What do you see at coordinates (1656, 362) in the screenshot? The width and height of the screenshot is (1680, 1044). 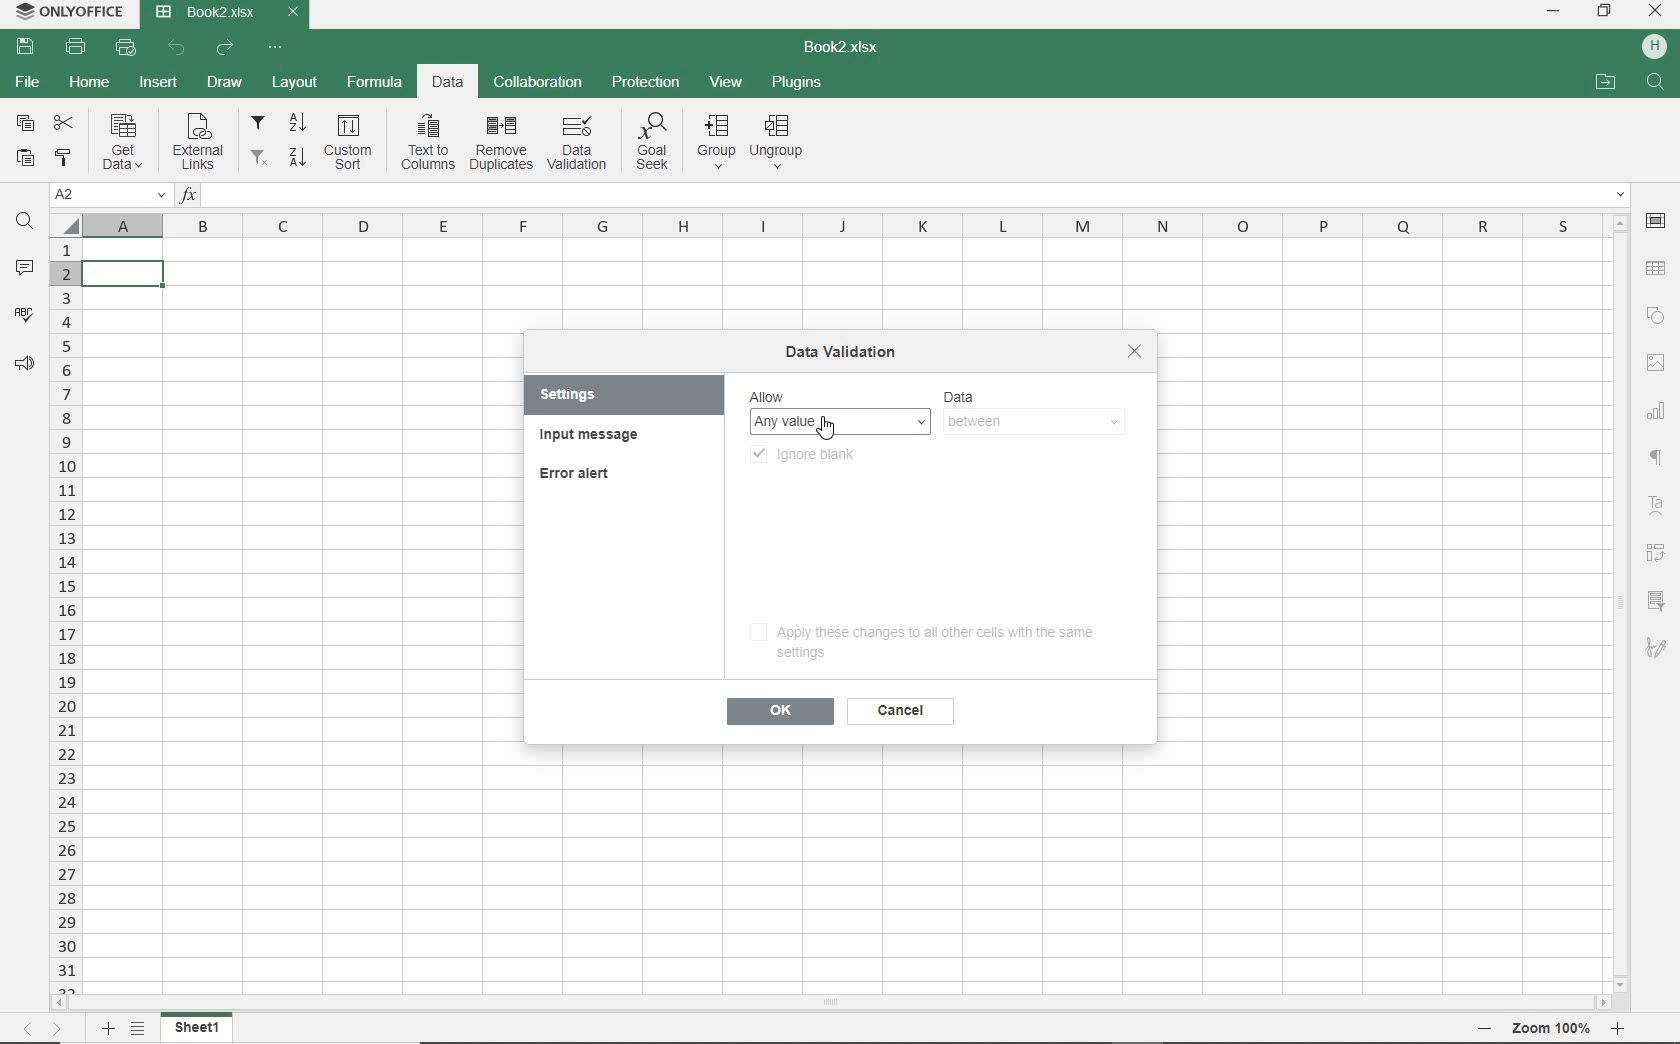 I see `IMAGE` at bounding box center [1656, 362].